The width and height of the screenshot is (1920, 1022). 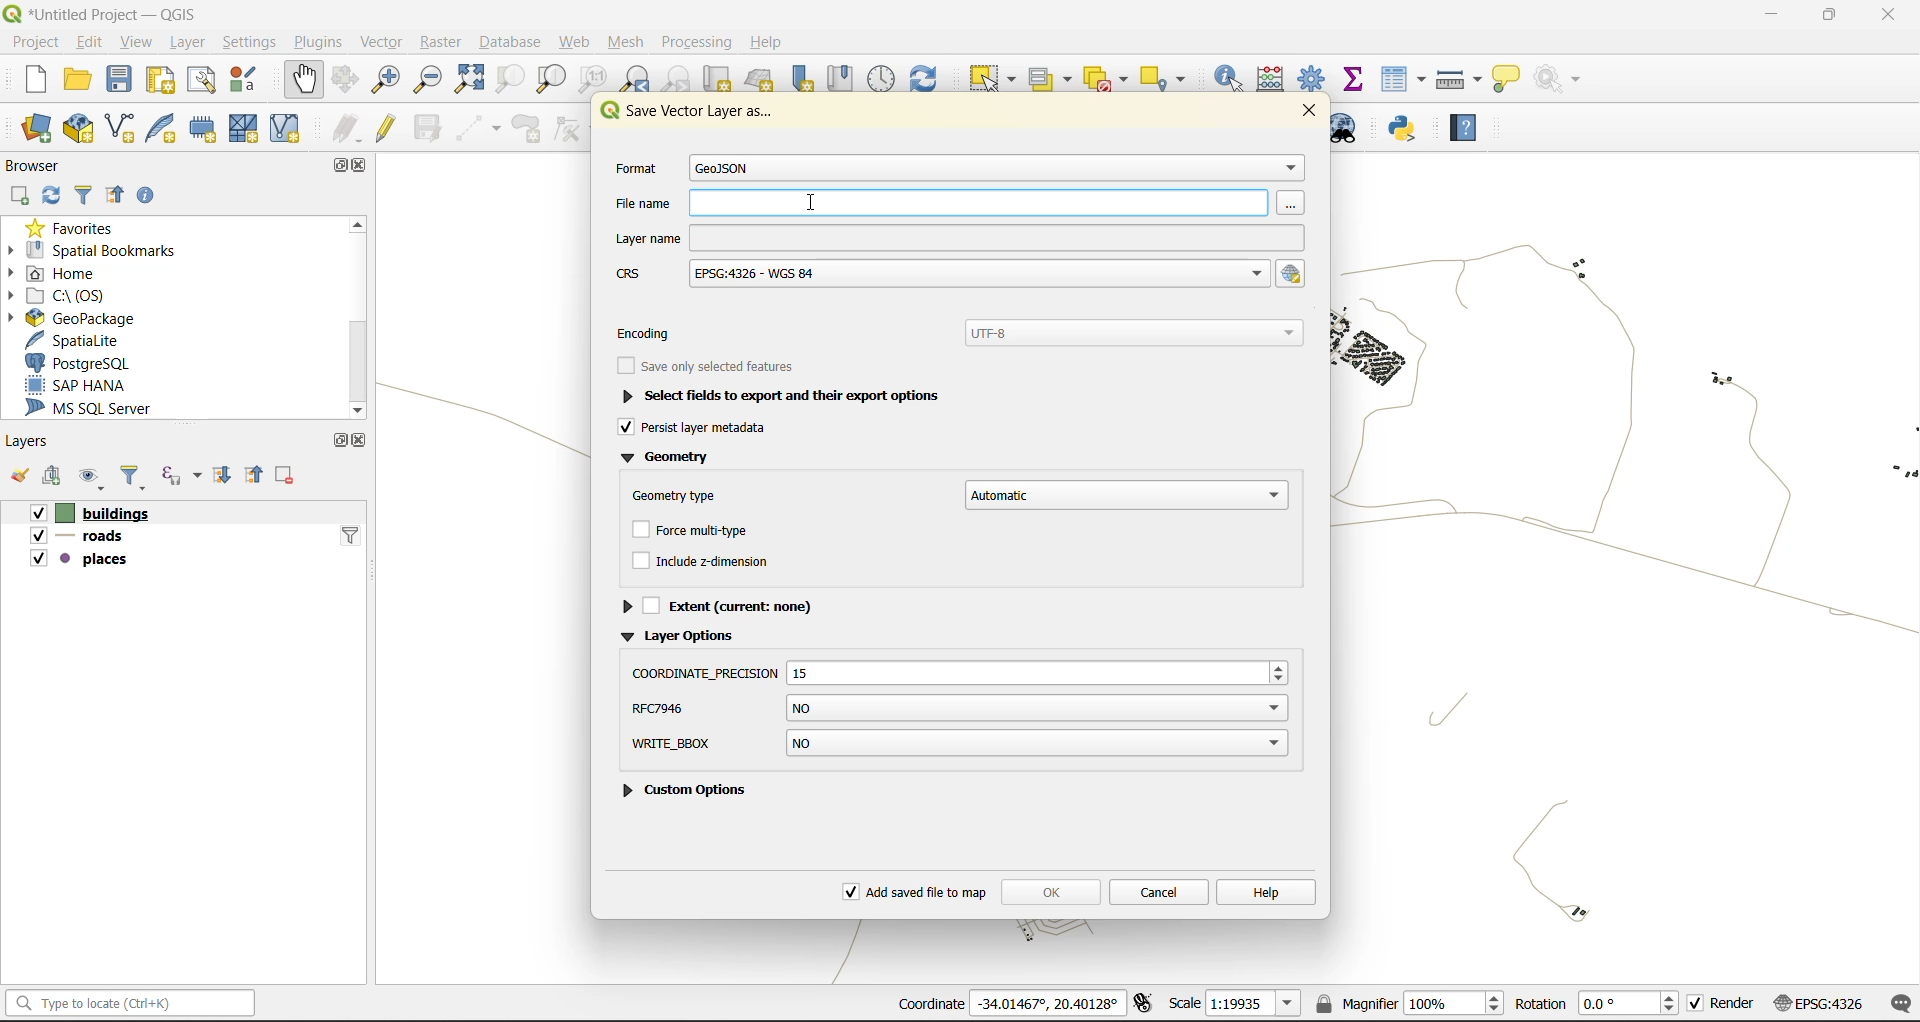 What do you see at coordinates (928, 78) in the screenshot?
I see `refresh` at bounding box center [928, 78].